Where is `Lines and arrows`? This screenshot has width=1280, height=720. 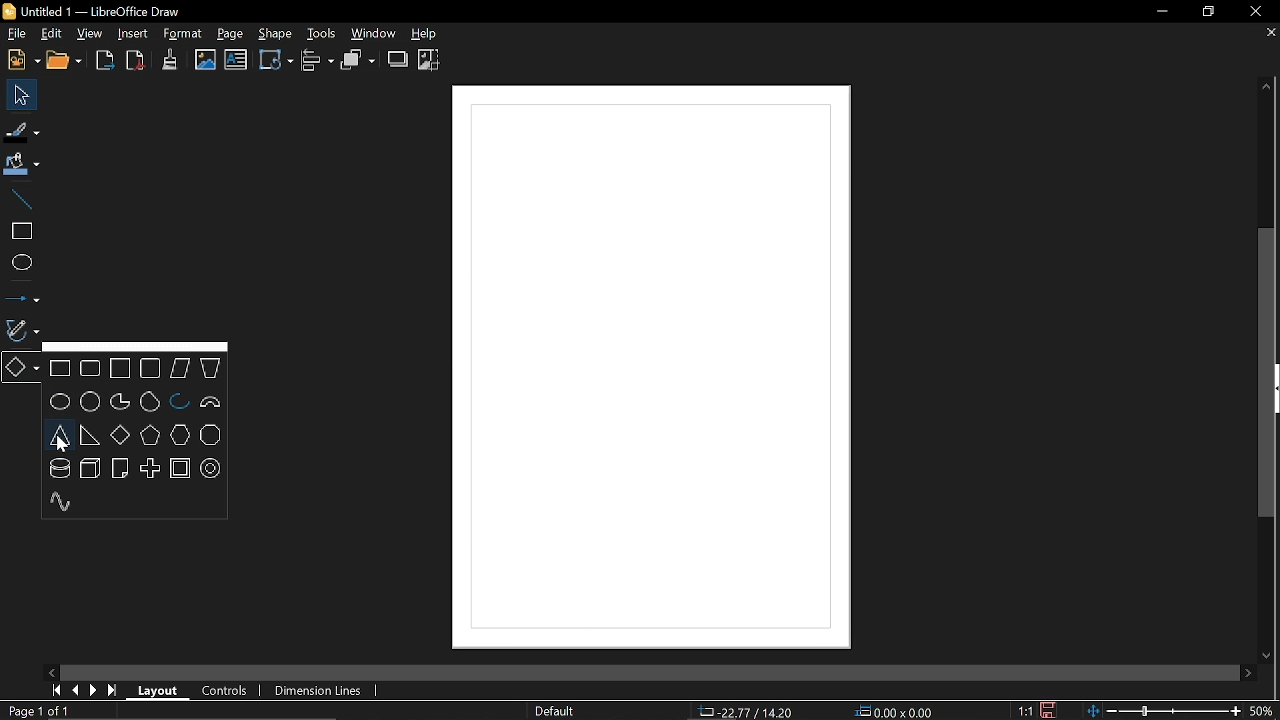
Lines and arrows is located at coordinates (22, 295).